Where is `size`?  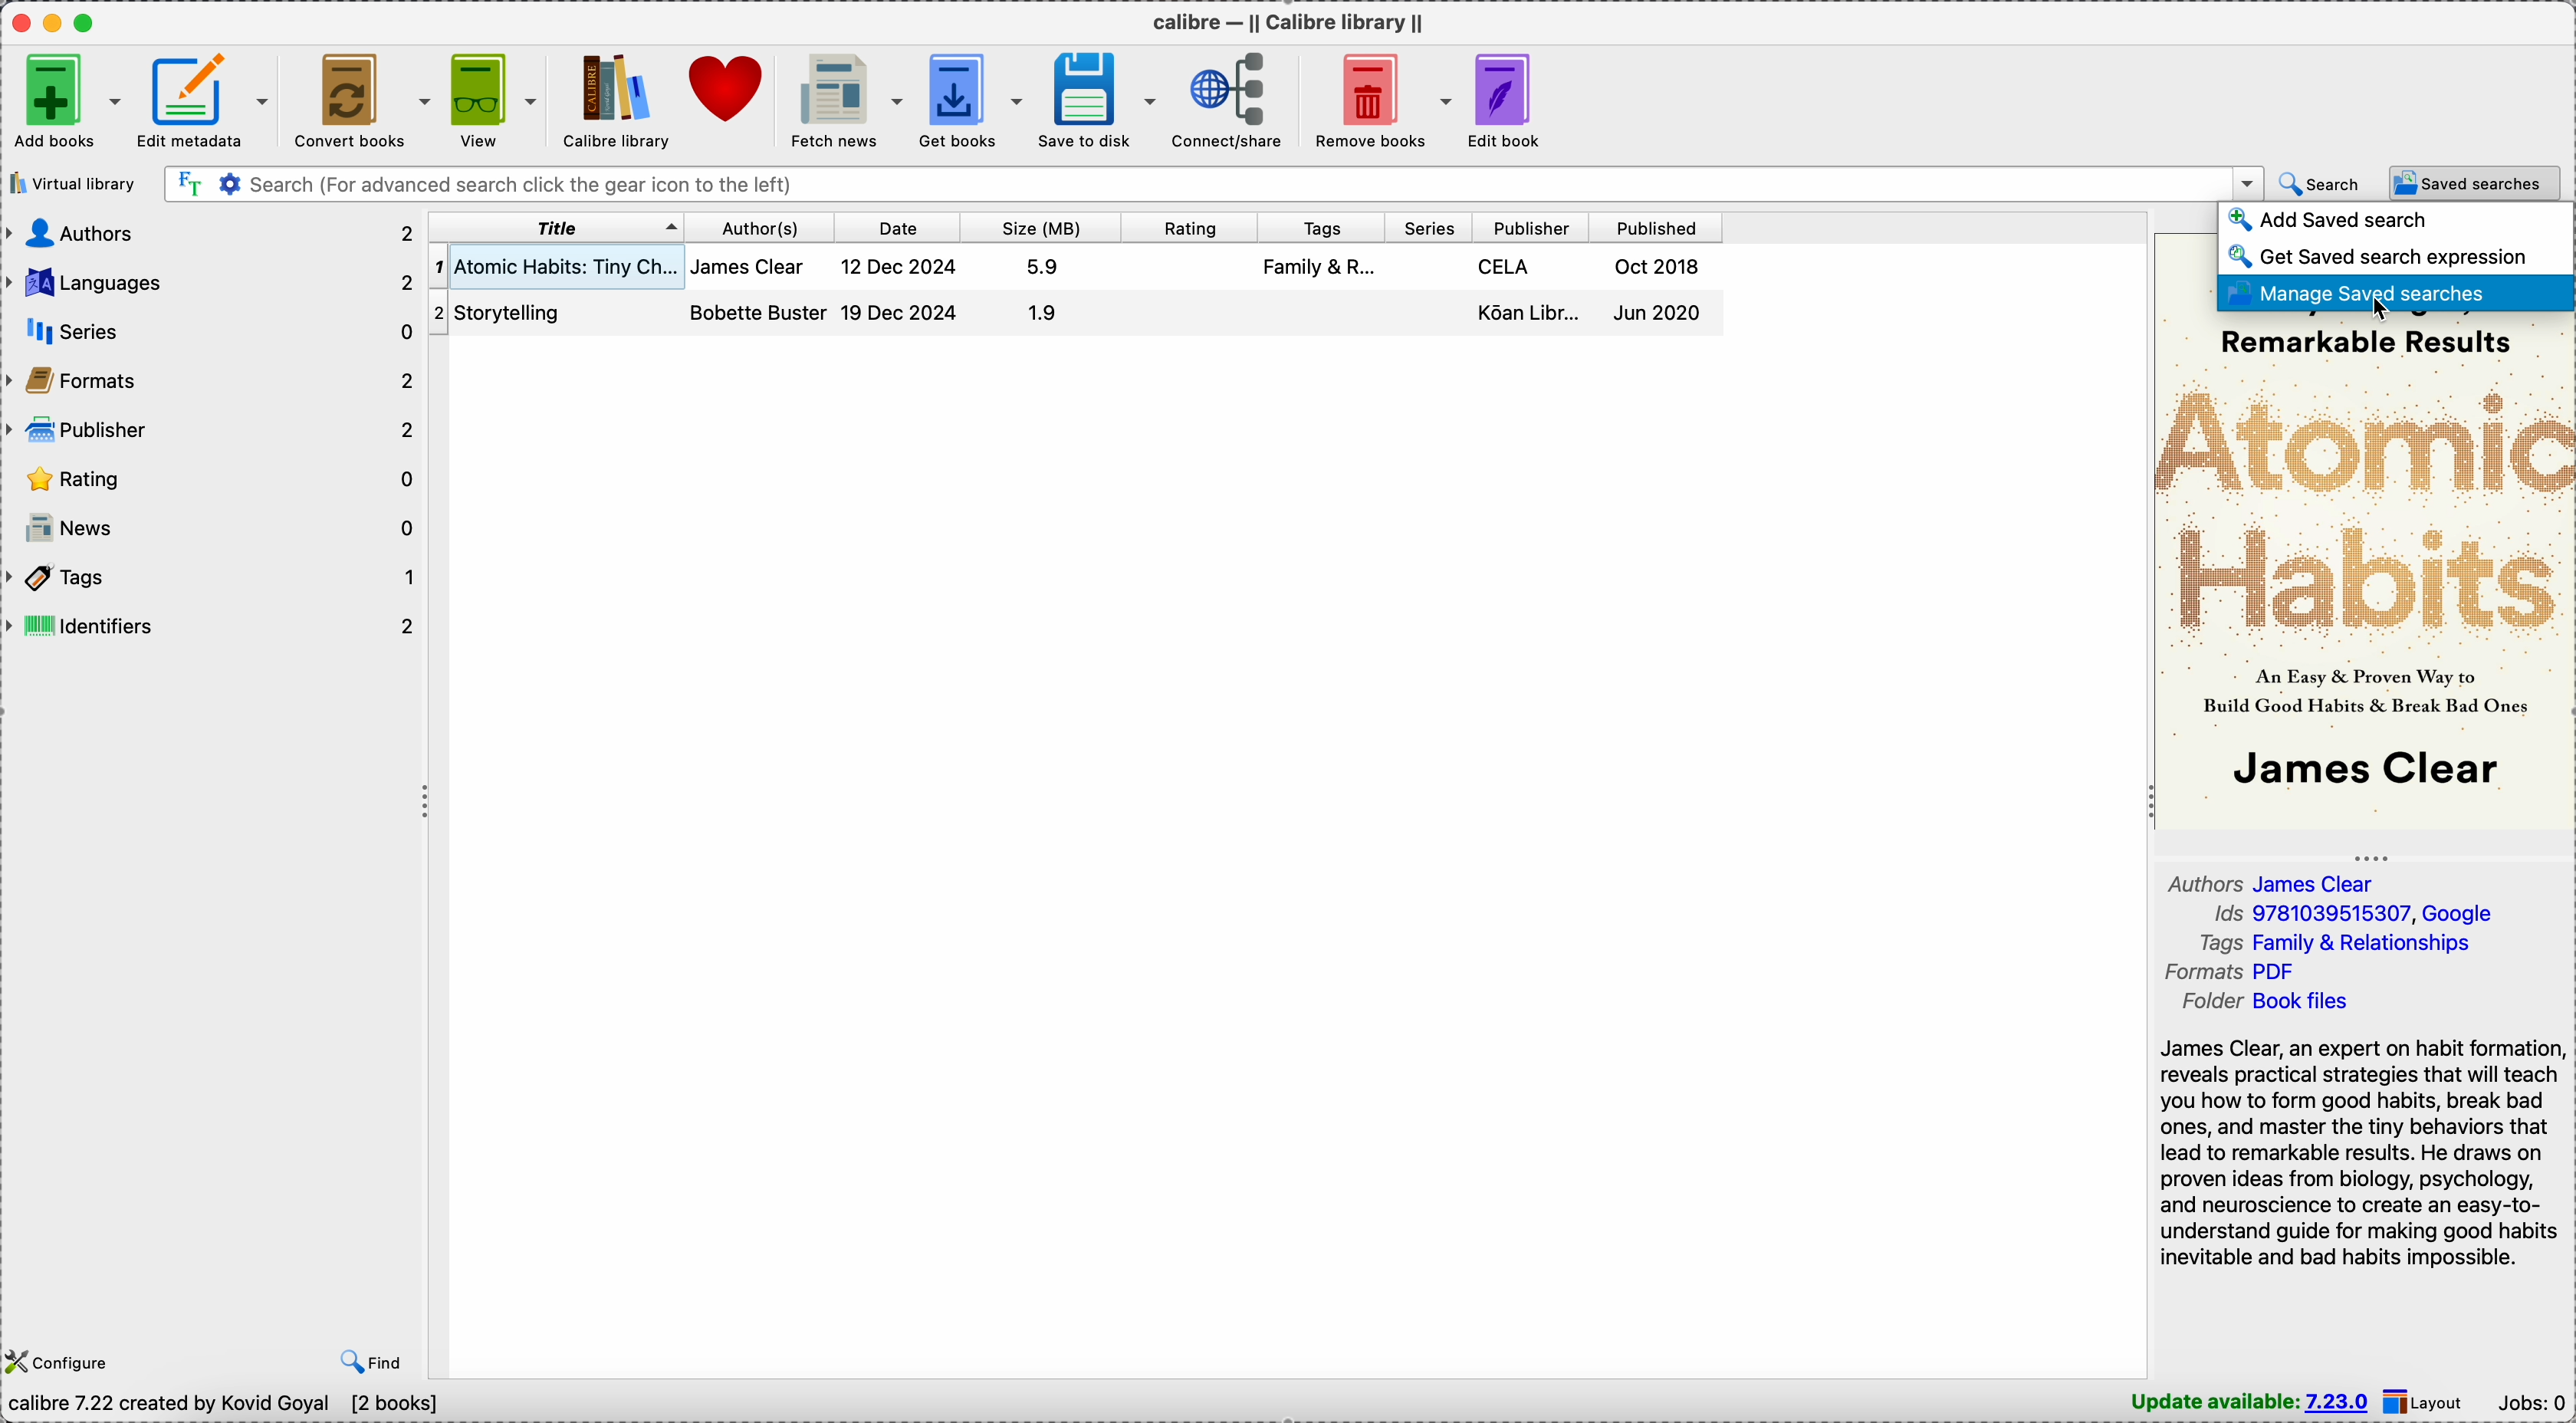
size is located at coordinates (1038, 228).